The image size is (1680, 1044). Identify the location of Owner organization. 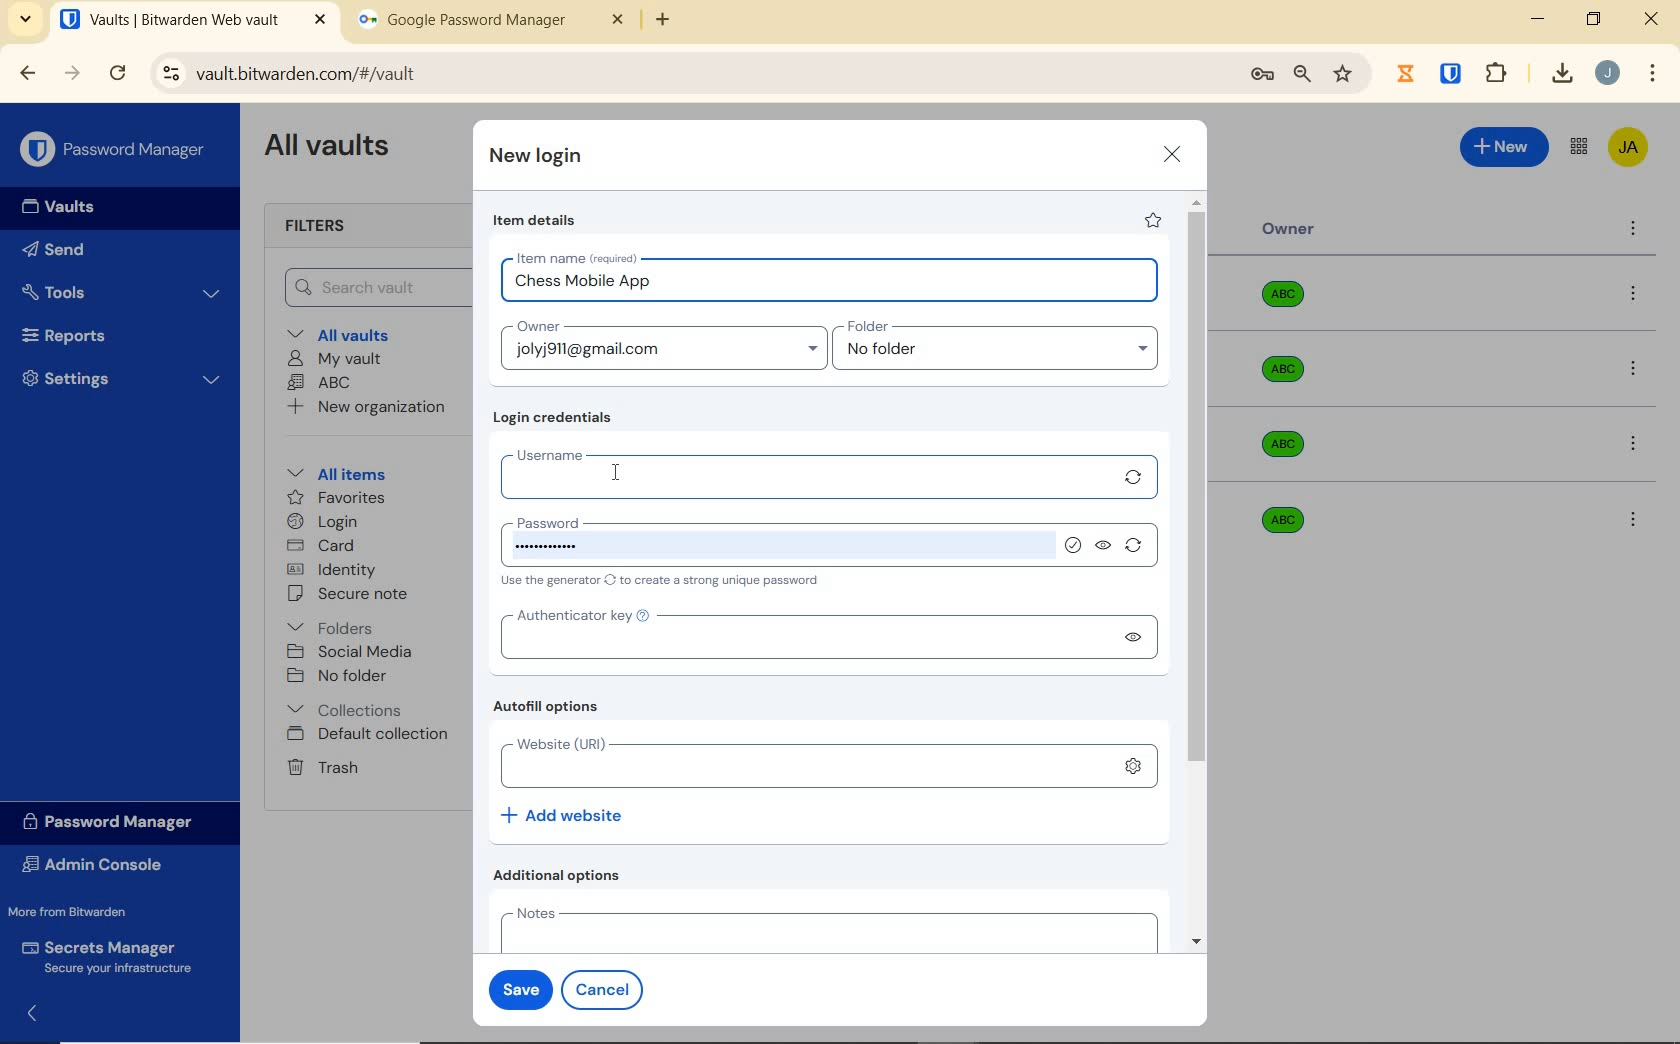
(1278, 518).